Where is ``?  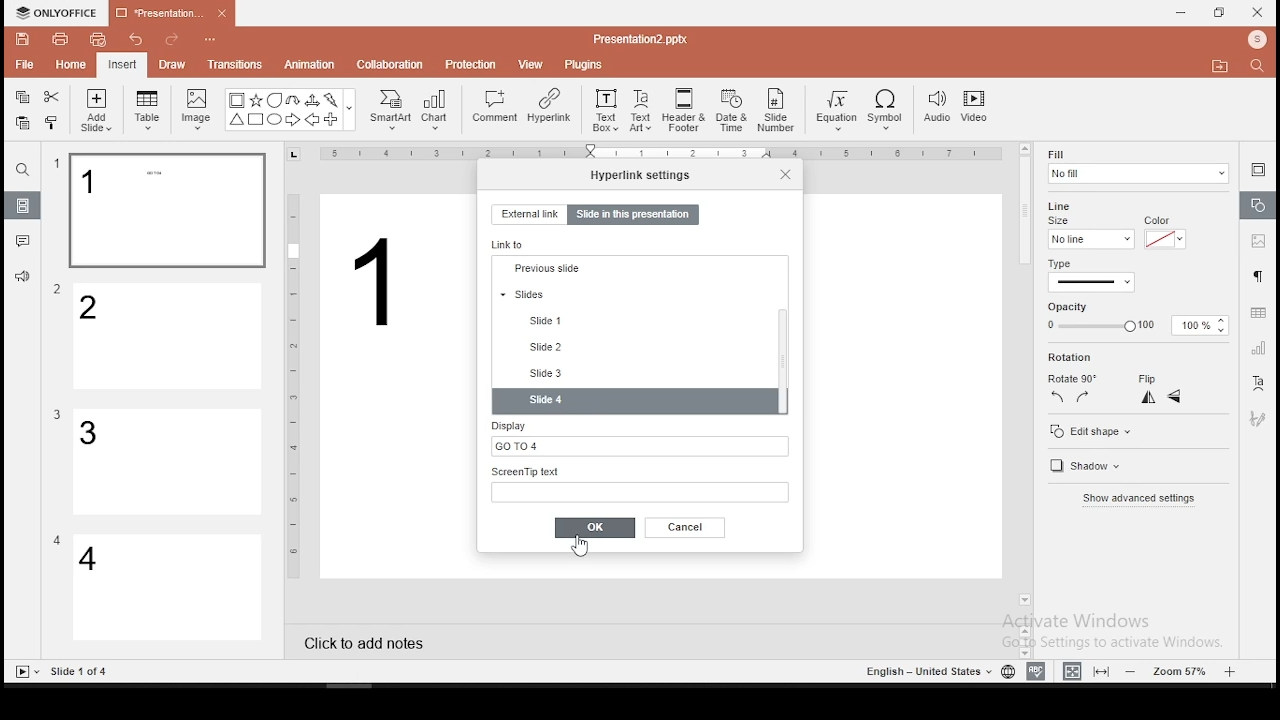  is located at coordinates (640, 38).